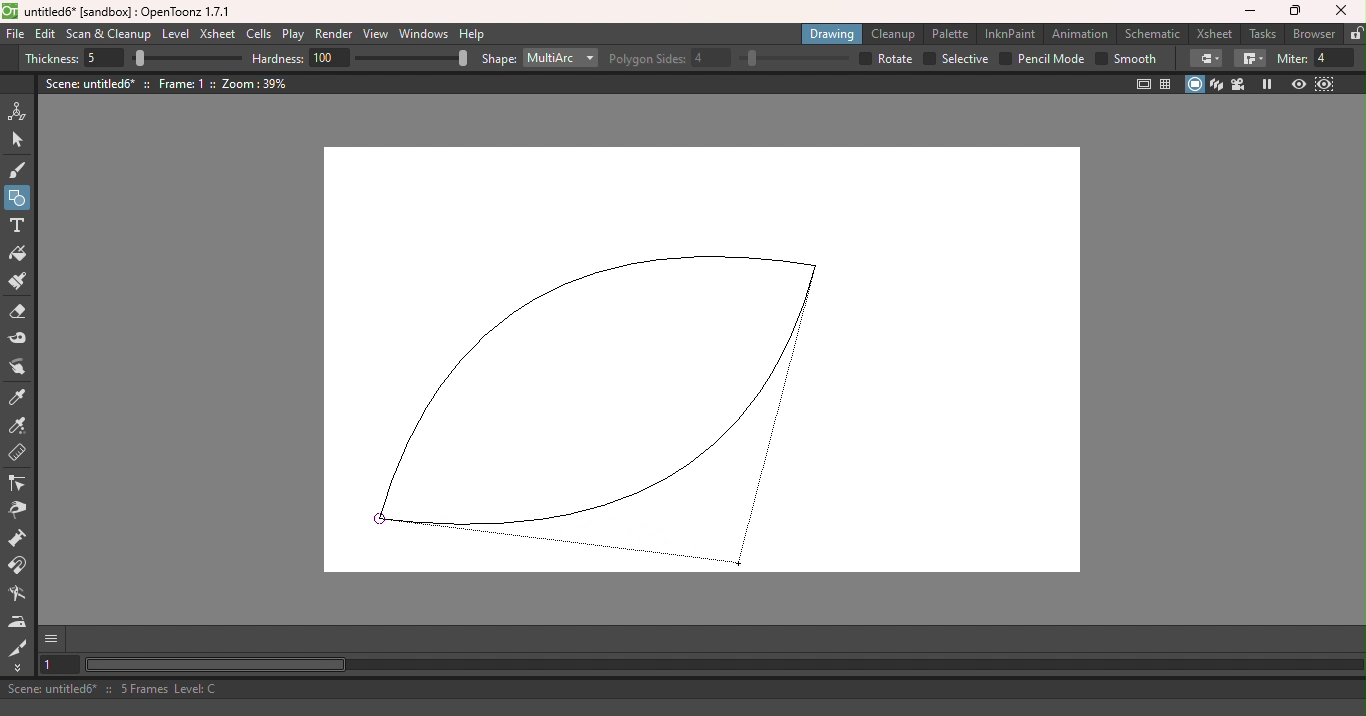 The width and height of the screenshot is (1366, 716). I want to click on Pinch tool, so click(21, 513).